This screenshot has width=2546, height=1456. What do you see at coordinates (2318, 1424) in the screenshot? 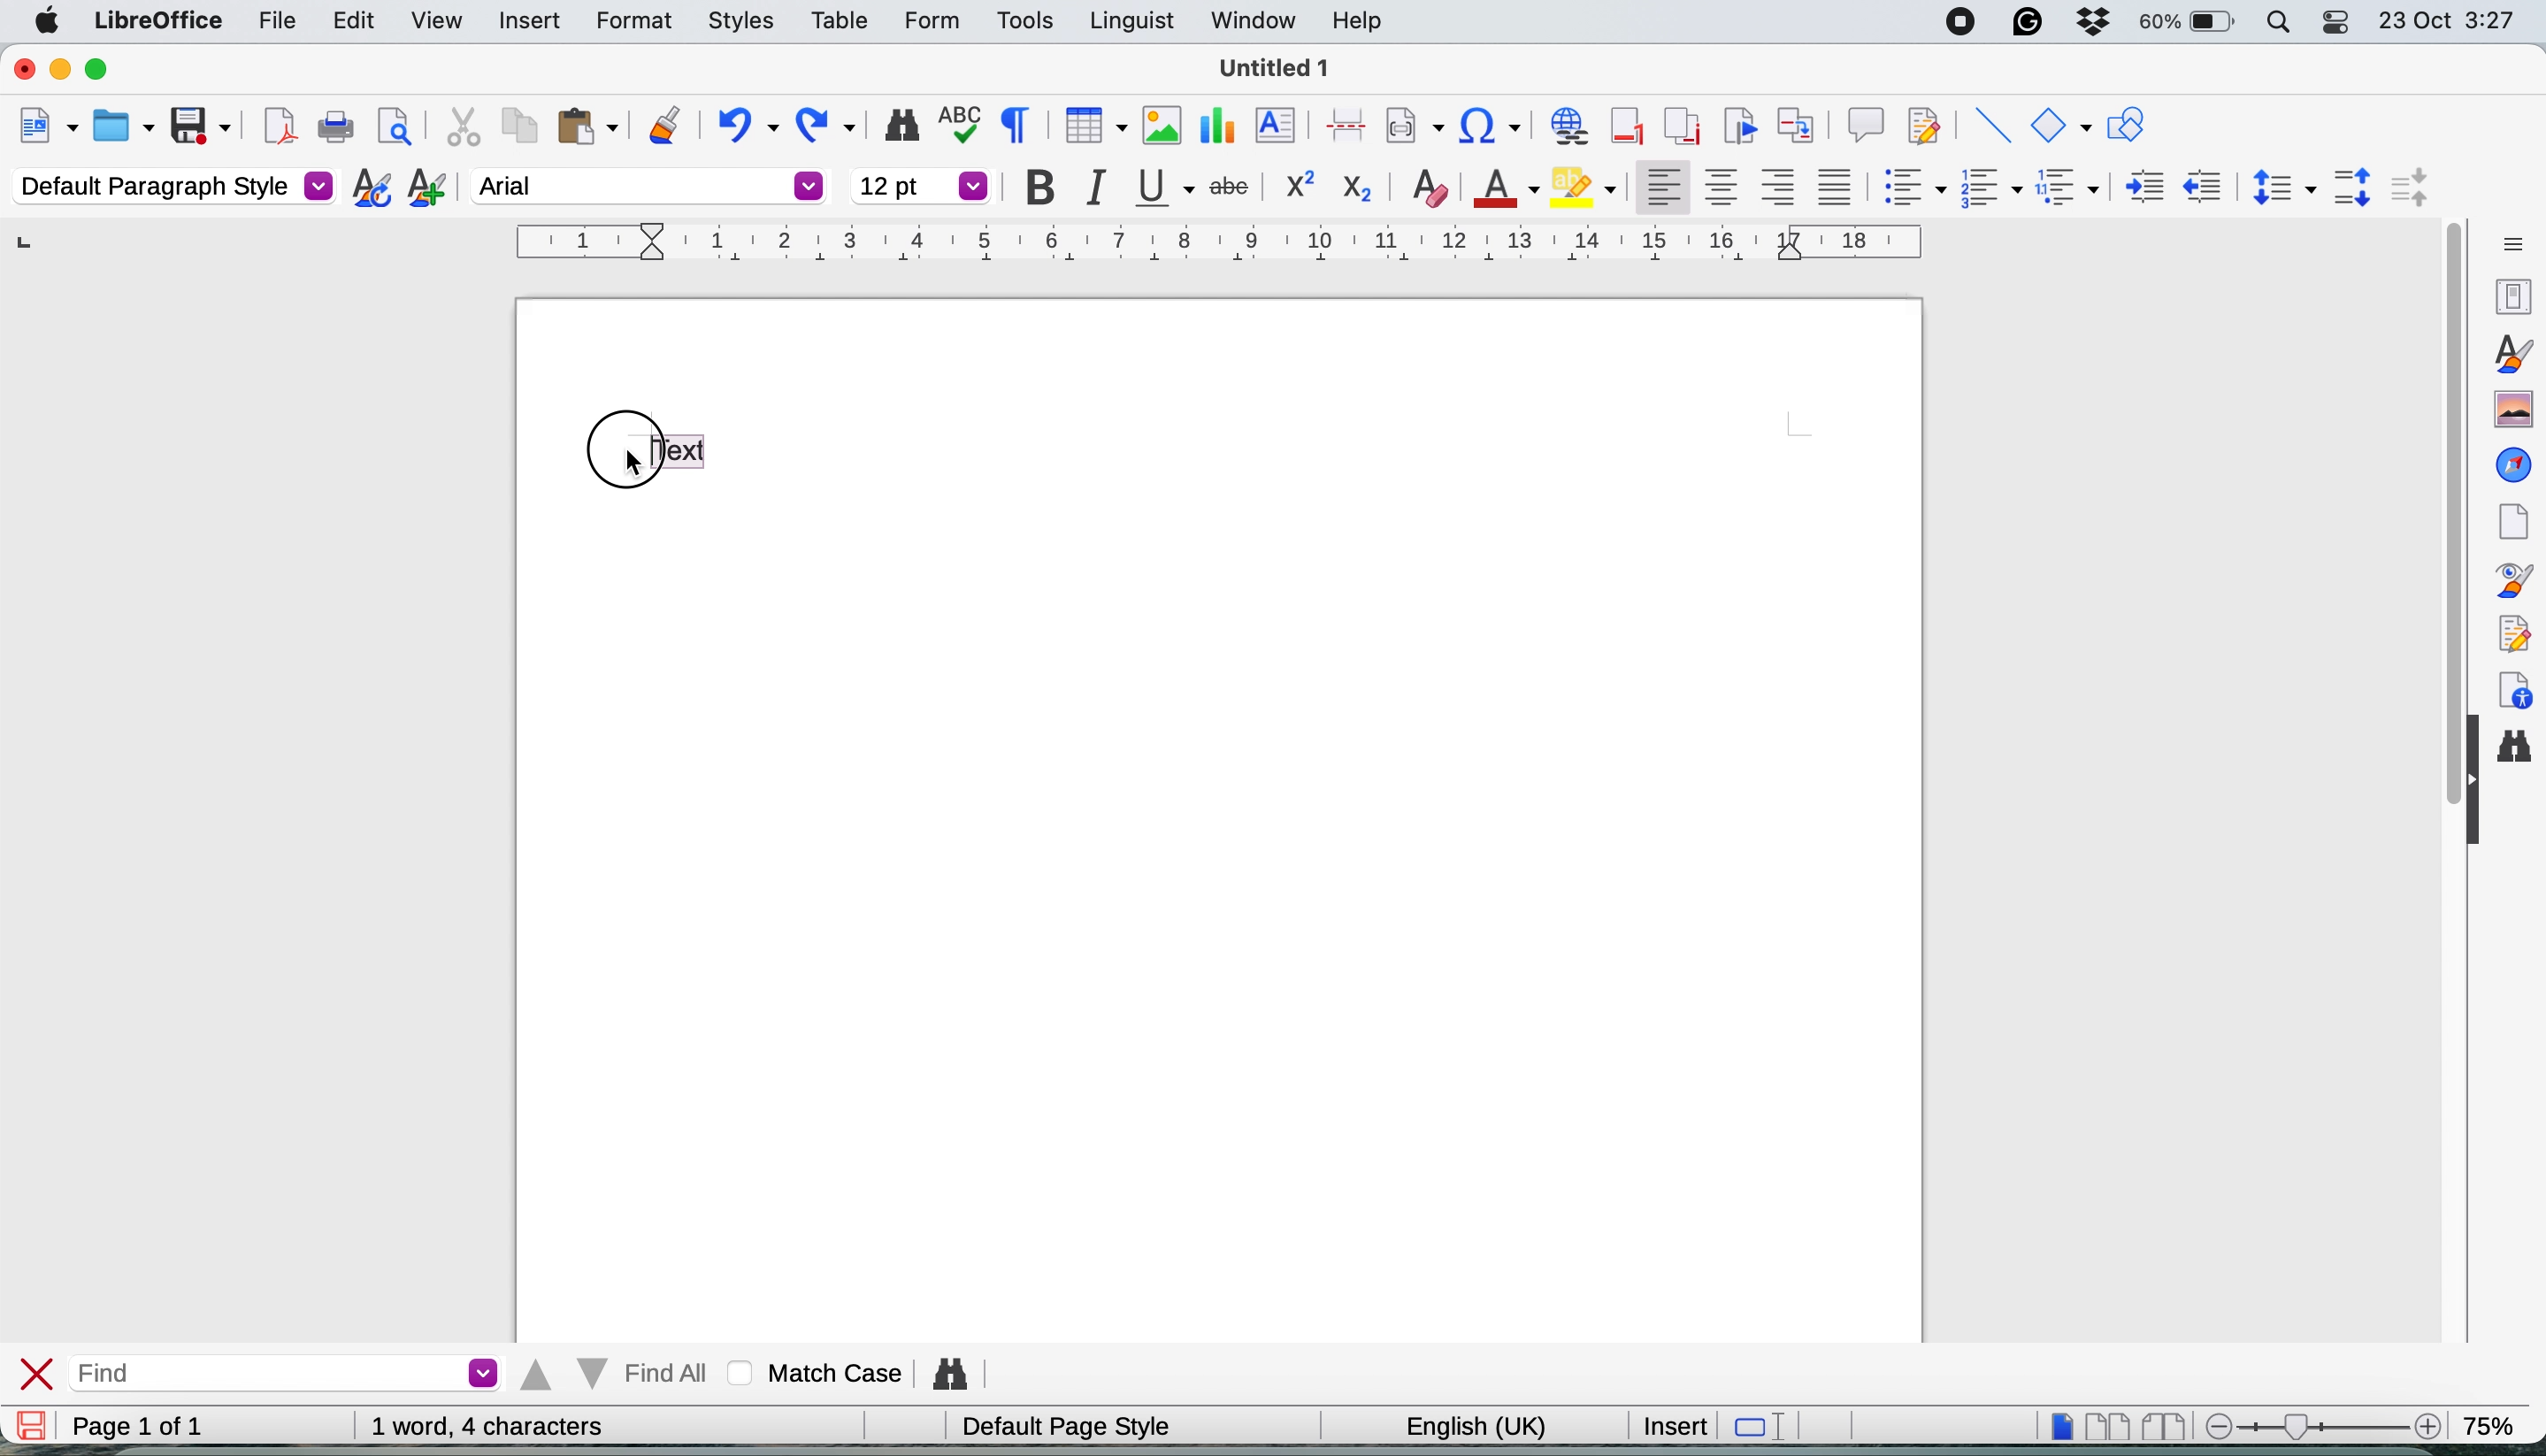
I see `zoom scale` at bounding box center [2318, 1424].